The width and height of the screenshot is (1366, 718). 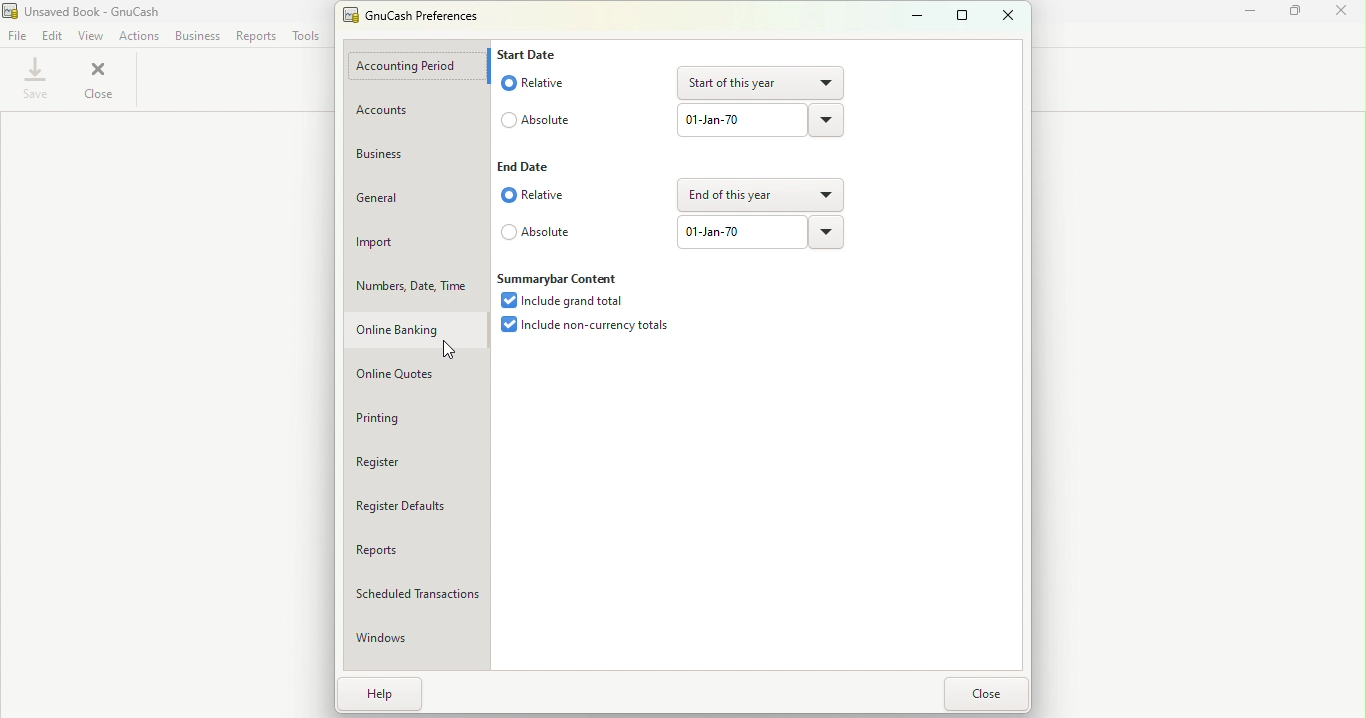 What do you see at coordinates (419, 594) in the screenshot?
I see `Scheduled transactions` at bounding box center [419, 594].